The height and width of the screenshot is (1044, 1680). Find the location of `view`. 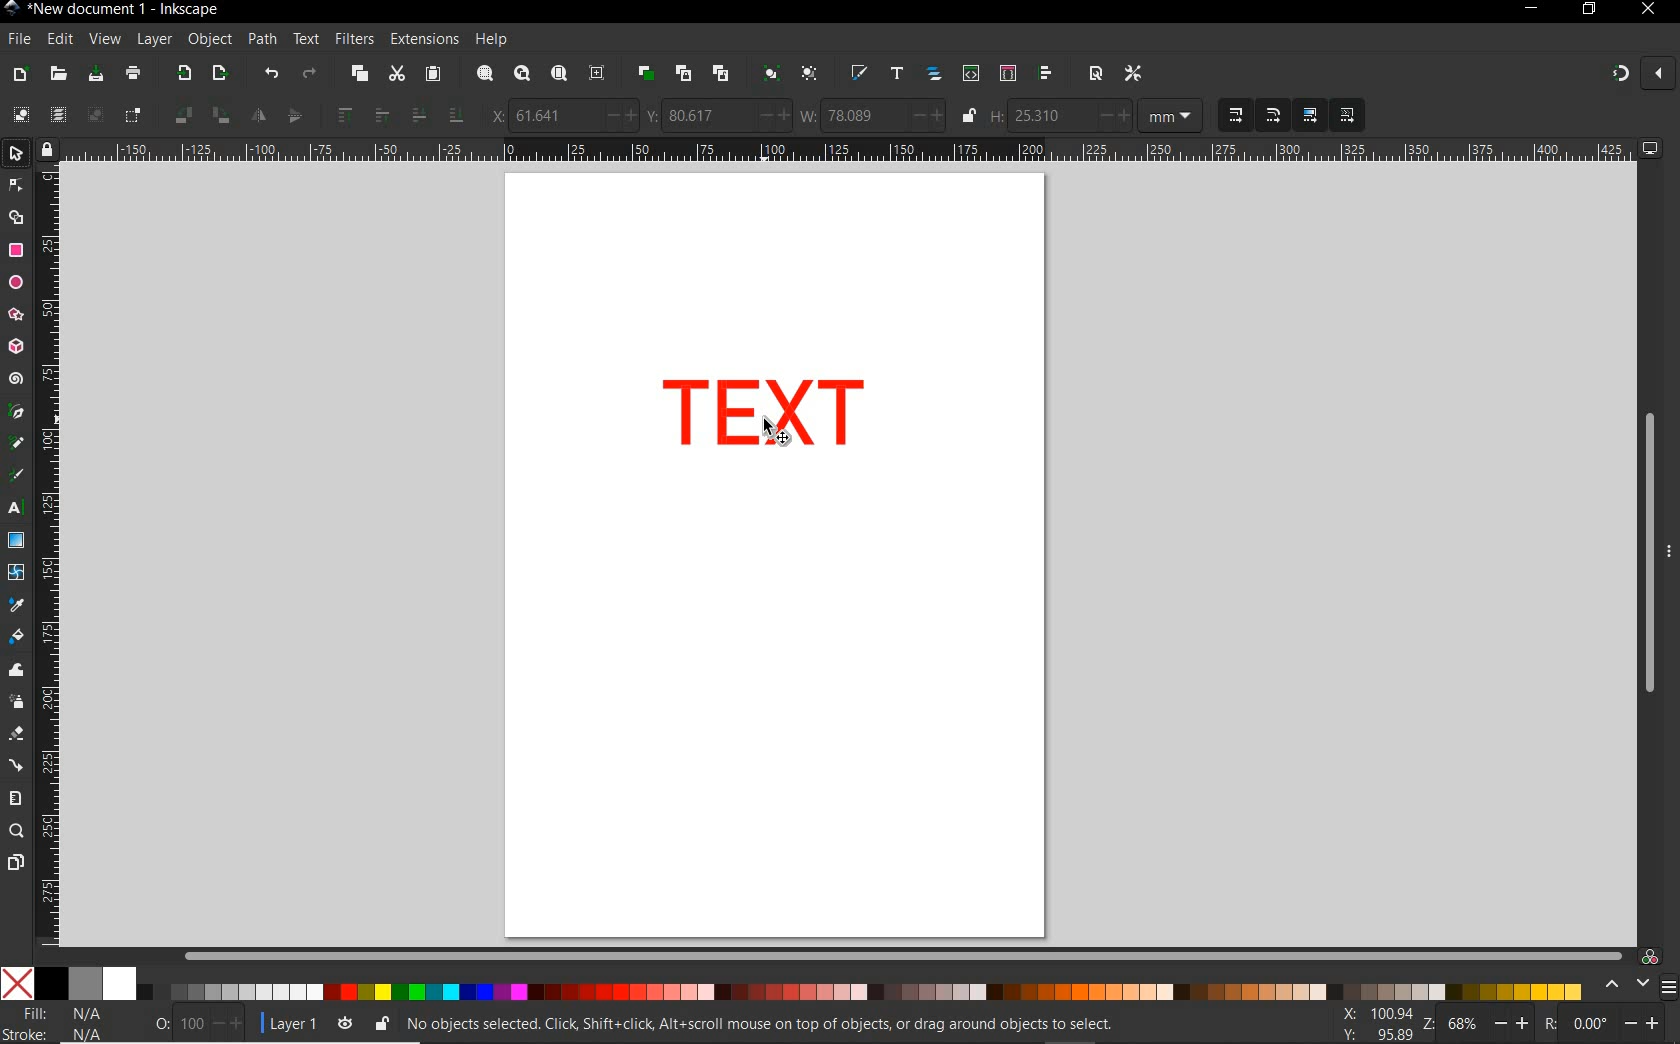

view is located at coordinates (104, 38).